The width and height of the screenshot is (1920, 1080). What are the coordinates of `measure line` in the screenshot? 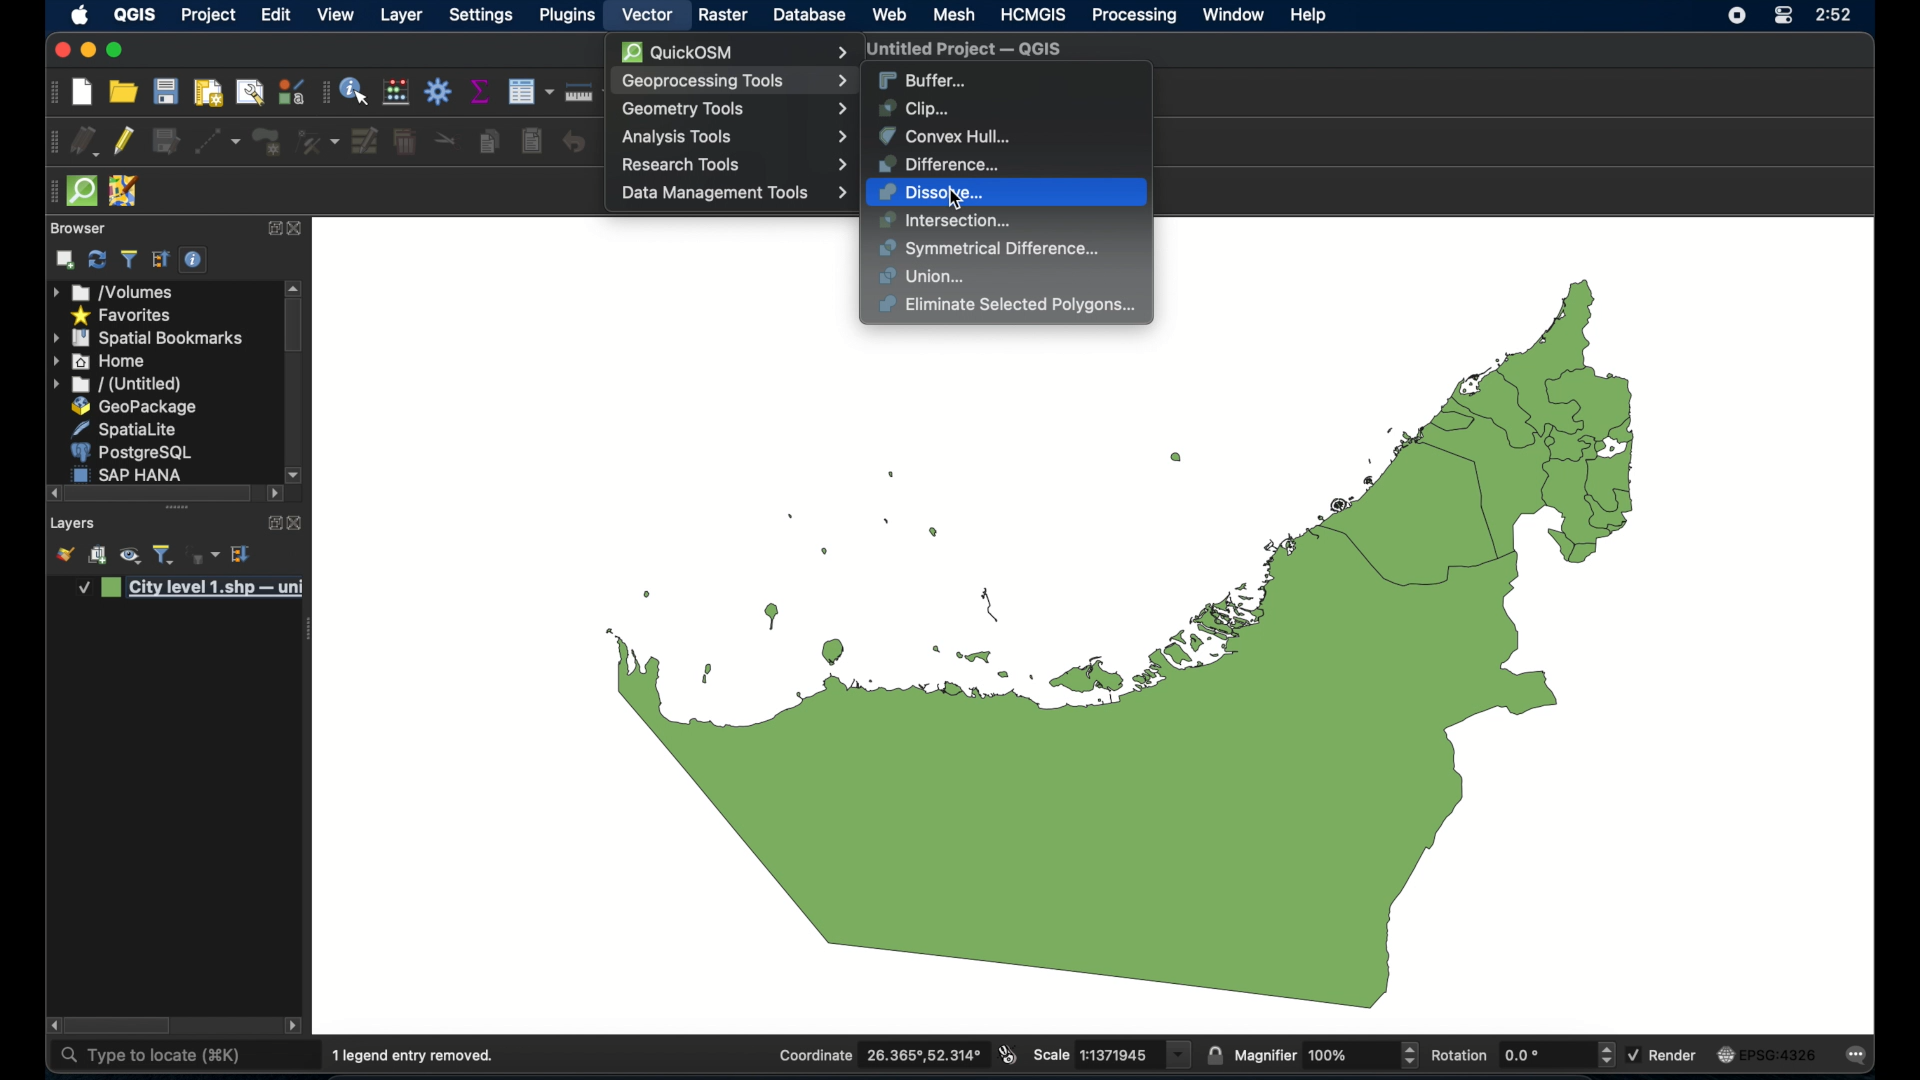 It's located at (578, 91).